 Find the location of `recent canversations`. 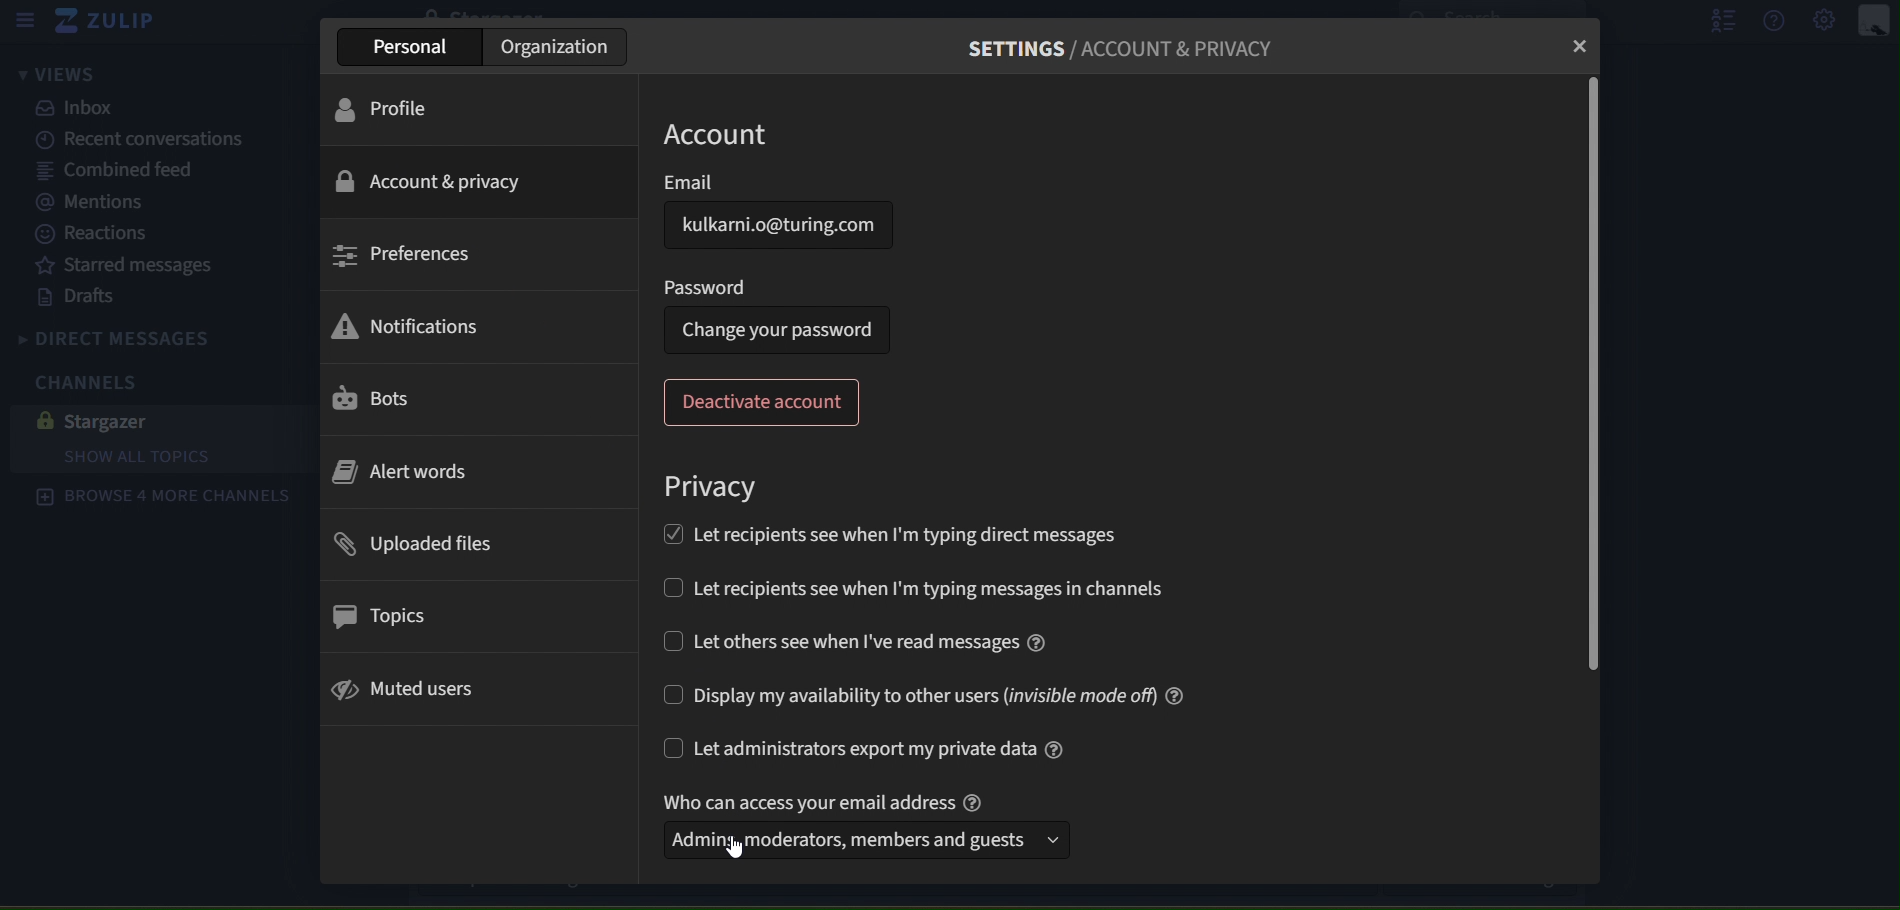

recent canversations is located at coordinates (129, 140).